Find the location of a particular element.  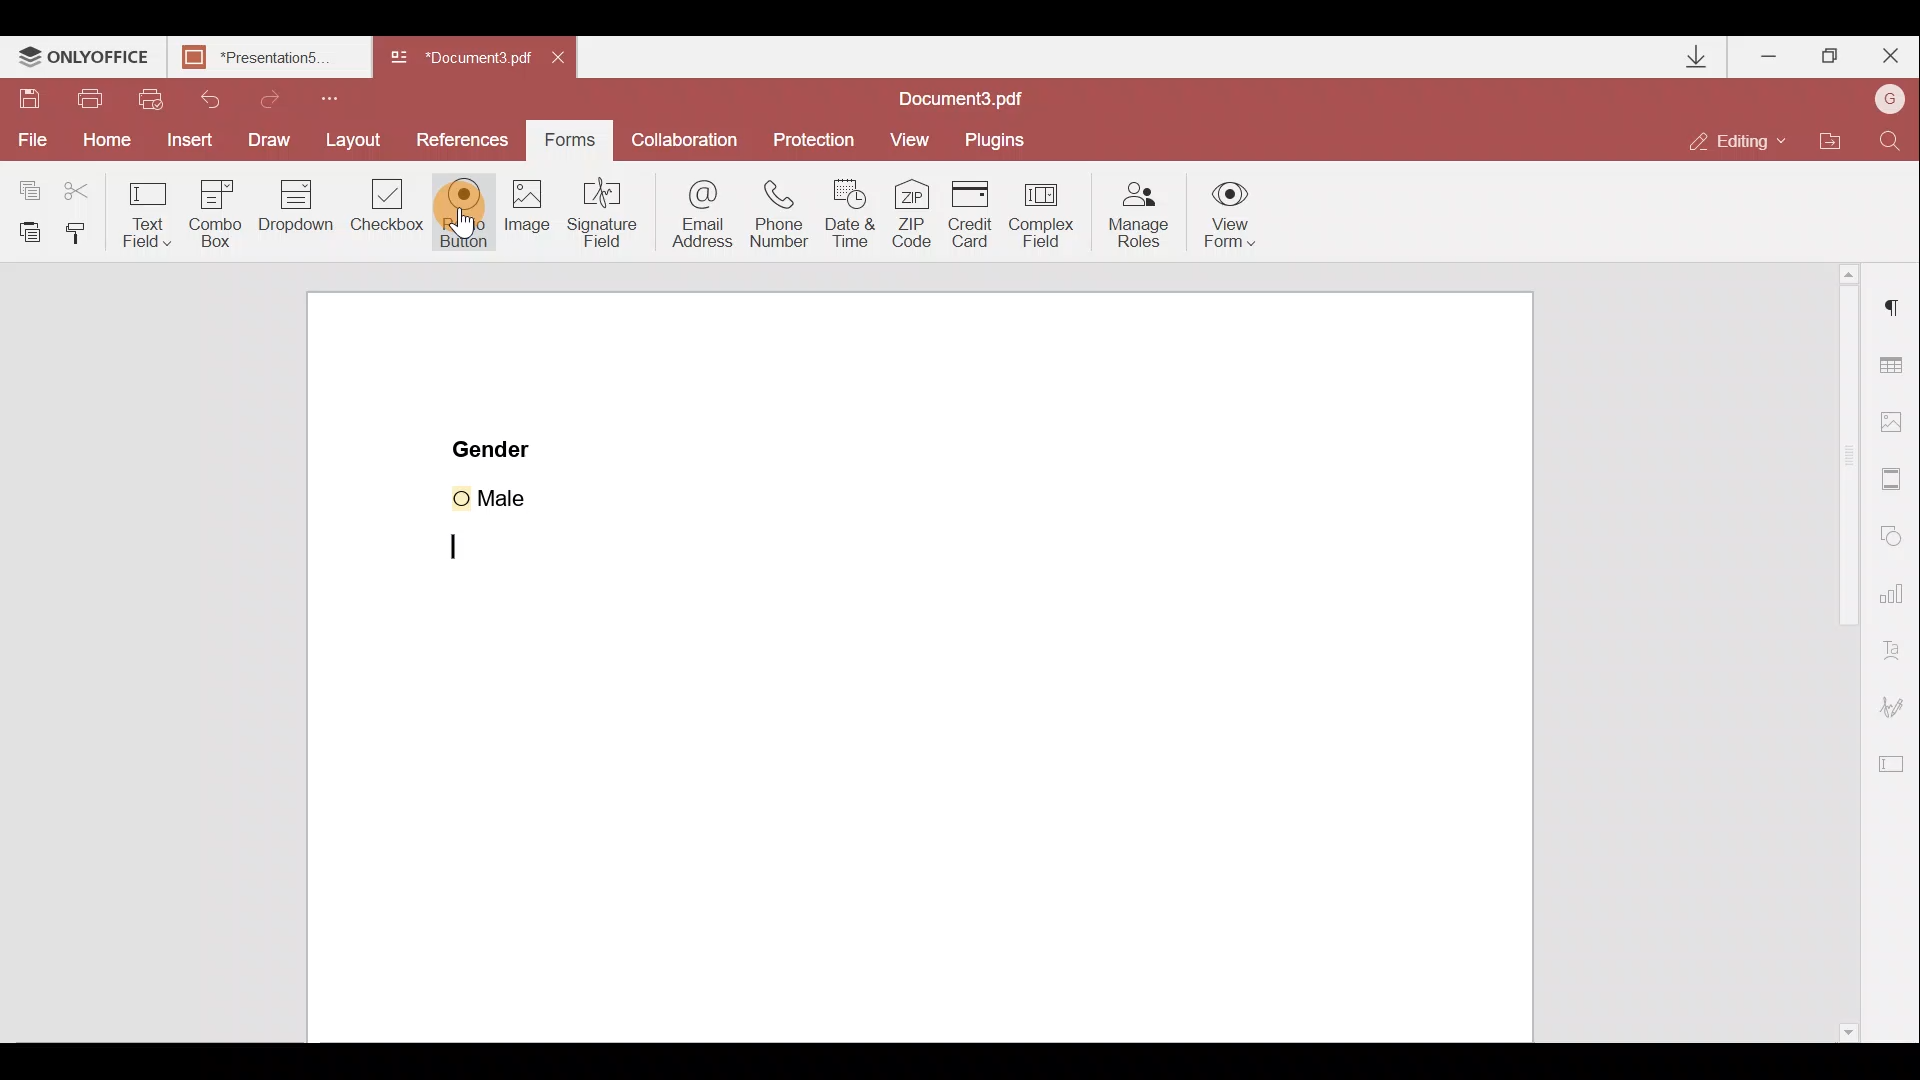

ONLYOFFICE is located at coordinates (83, 59).